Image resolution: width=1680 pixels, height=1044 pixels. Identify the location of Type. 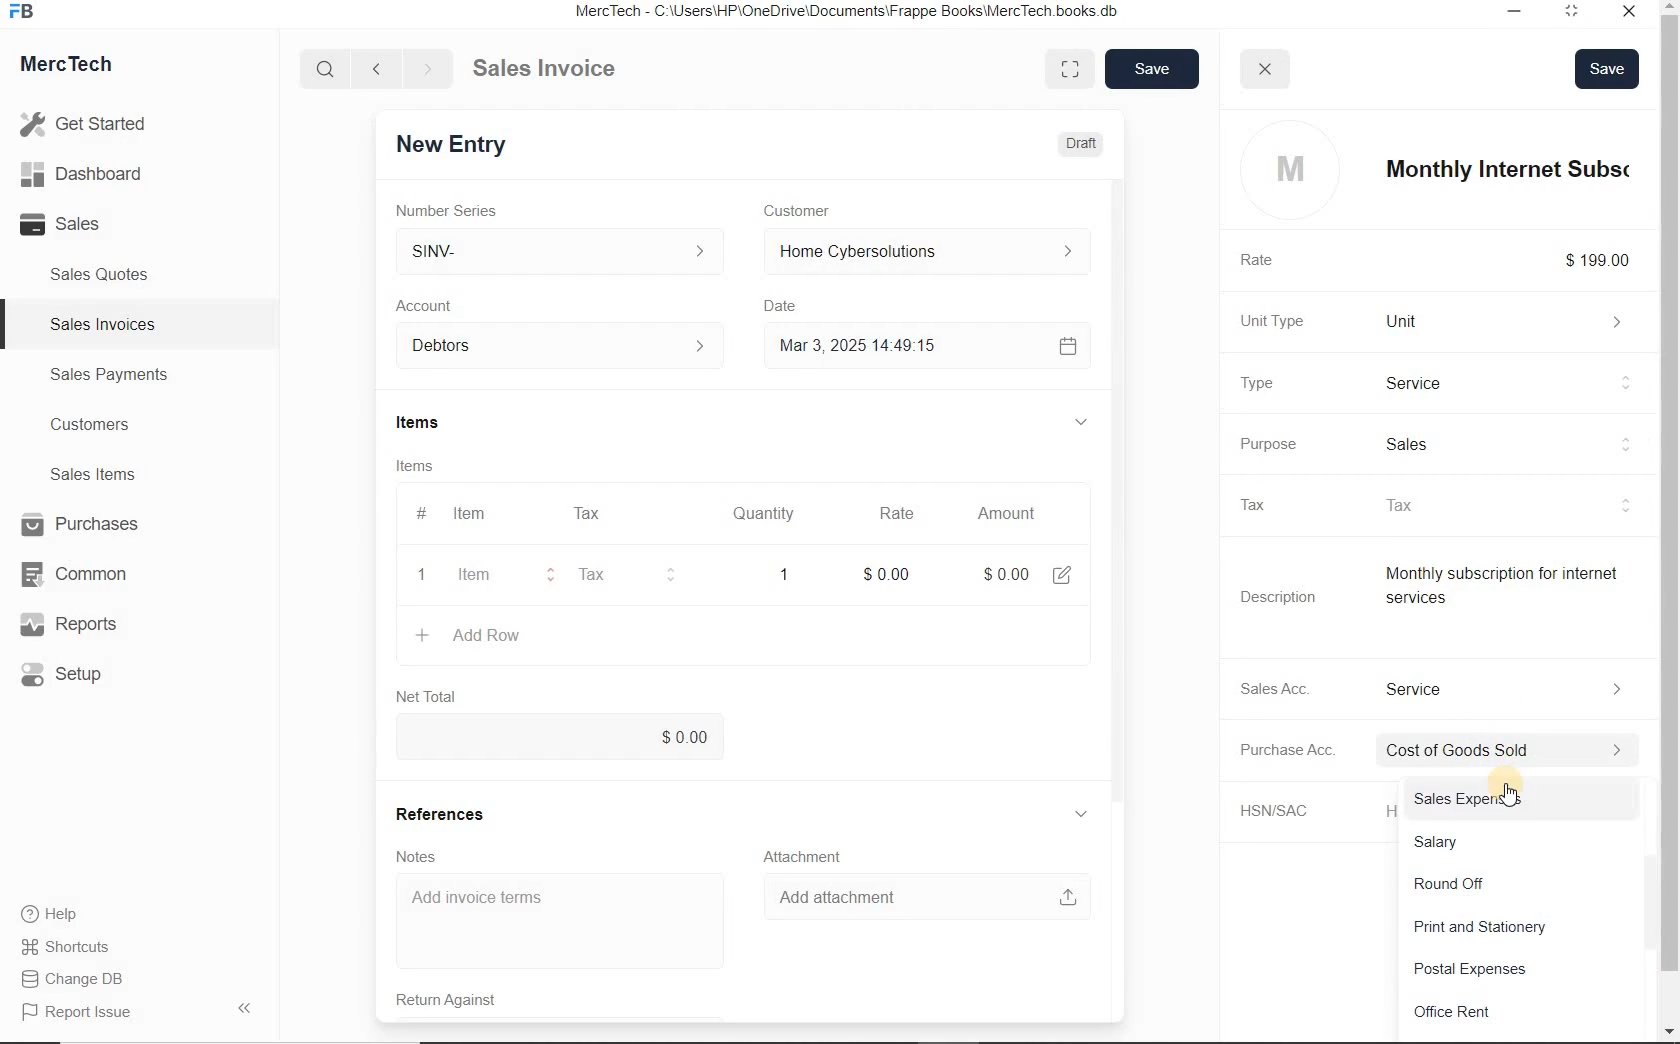
(1276, 383).